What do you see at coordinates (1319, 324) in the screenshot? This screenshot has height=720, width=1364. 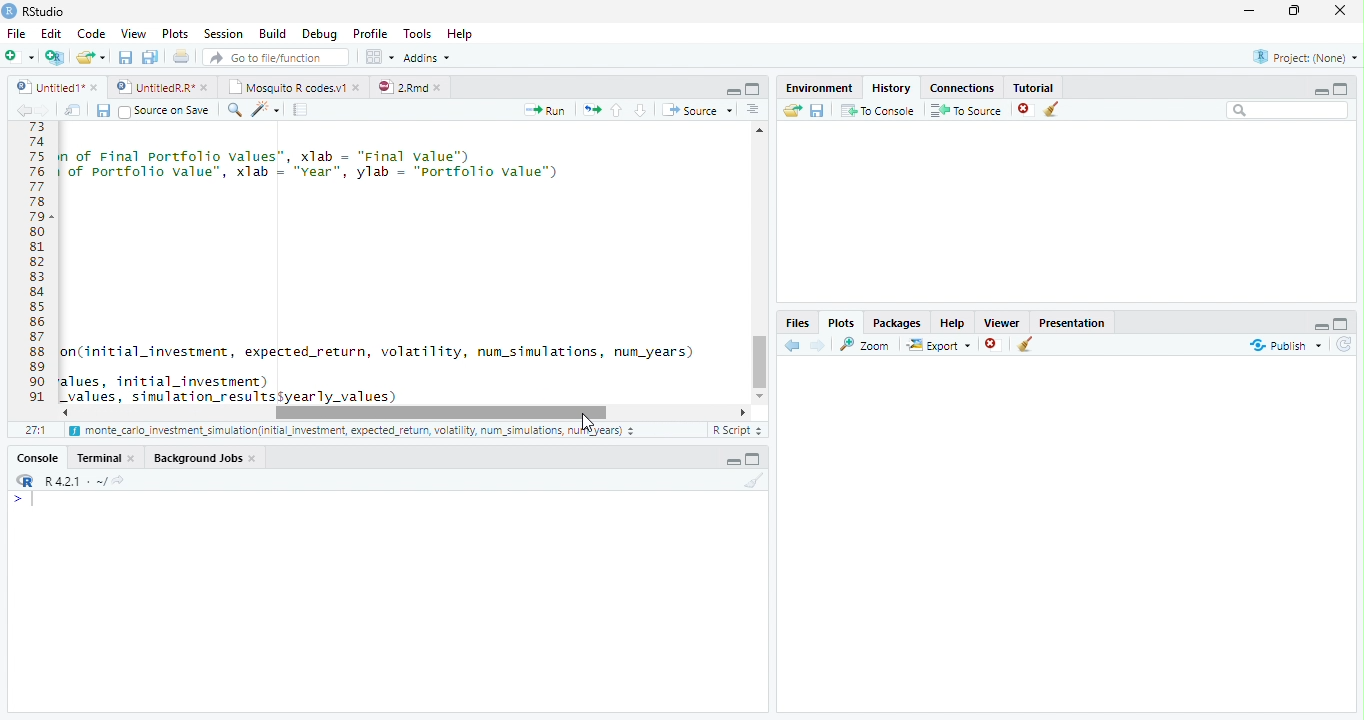 I see `Hide` at bounding box center [1319, 324].